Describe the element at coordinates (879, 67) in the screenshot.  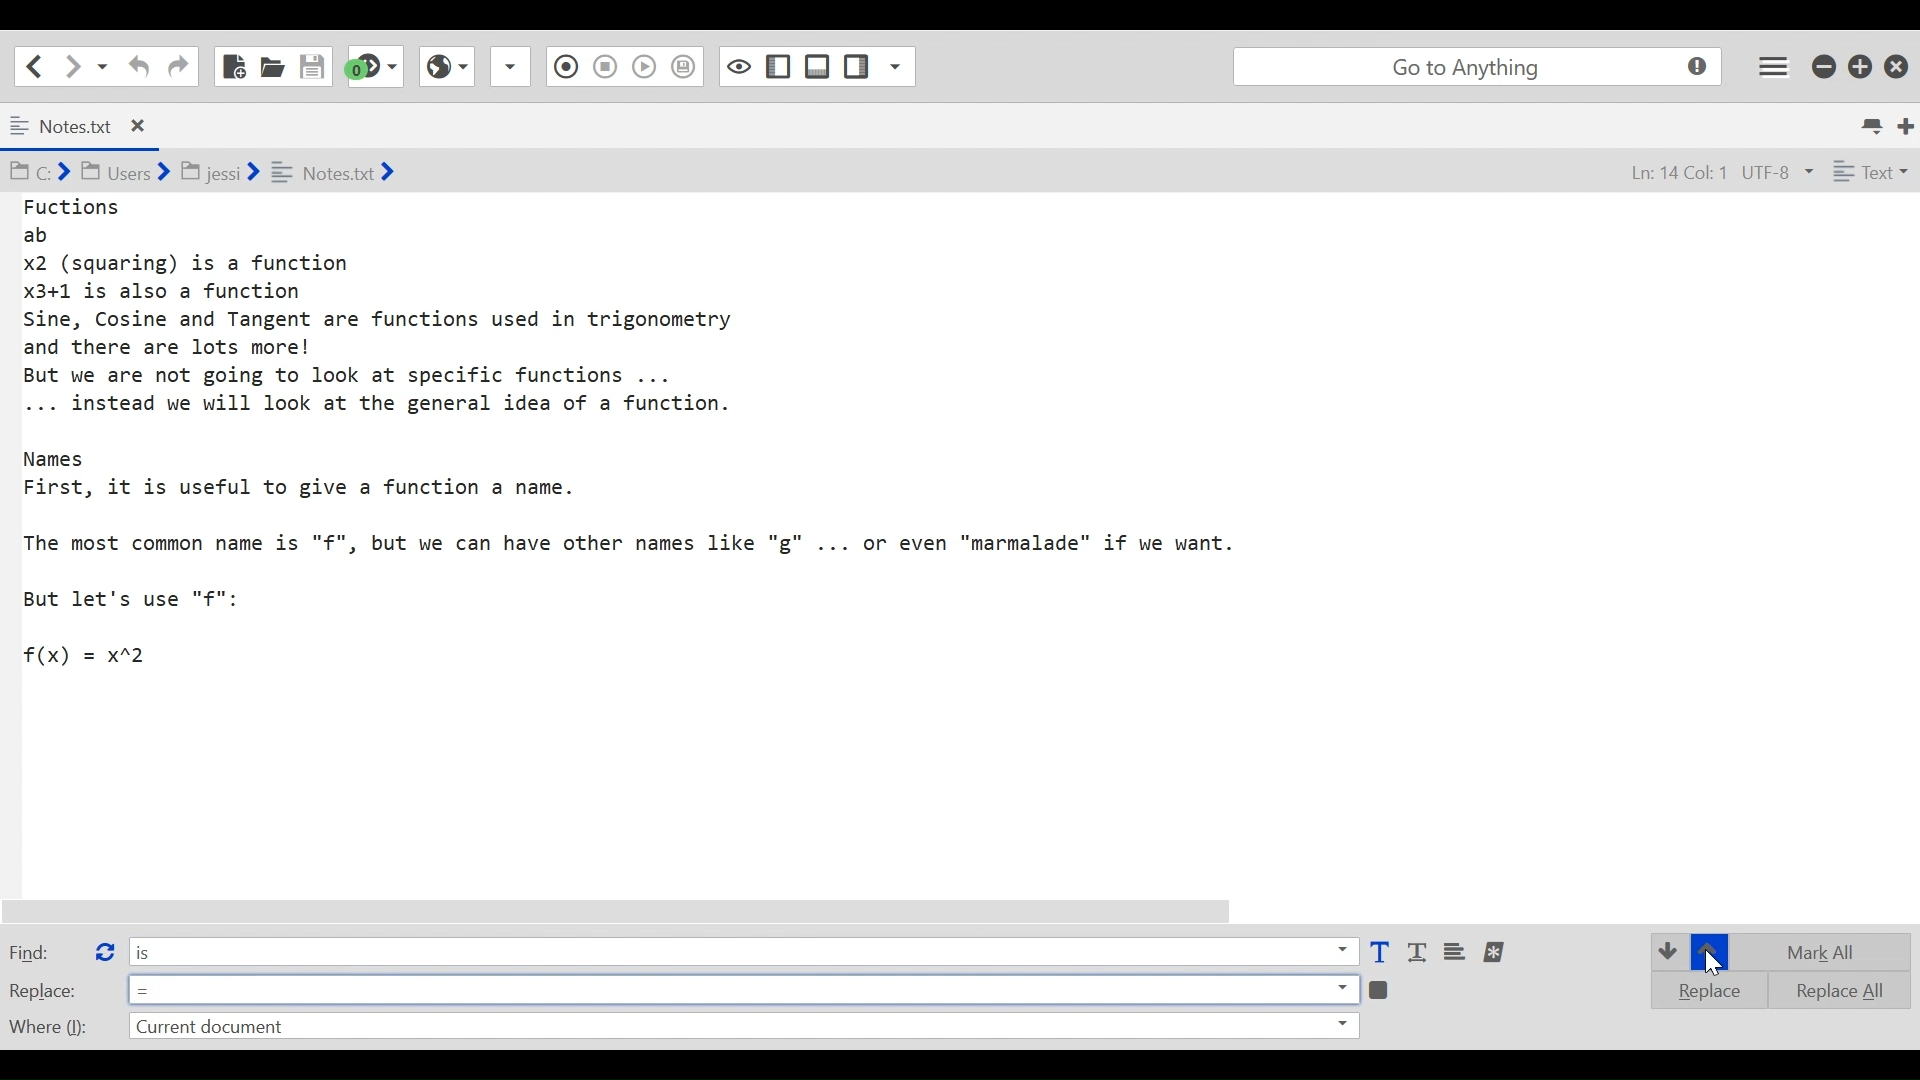
I see `Show specific Sidepane` at that location.